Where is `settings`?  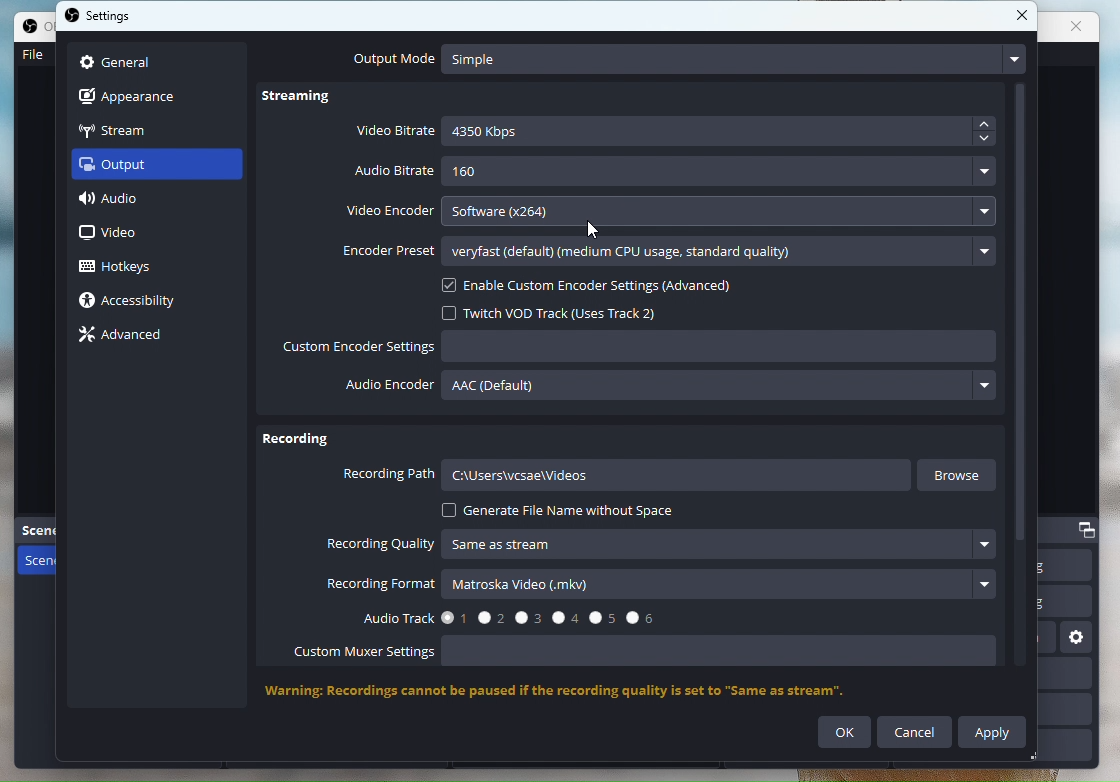 settings is located at coordinates (104, 18).